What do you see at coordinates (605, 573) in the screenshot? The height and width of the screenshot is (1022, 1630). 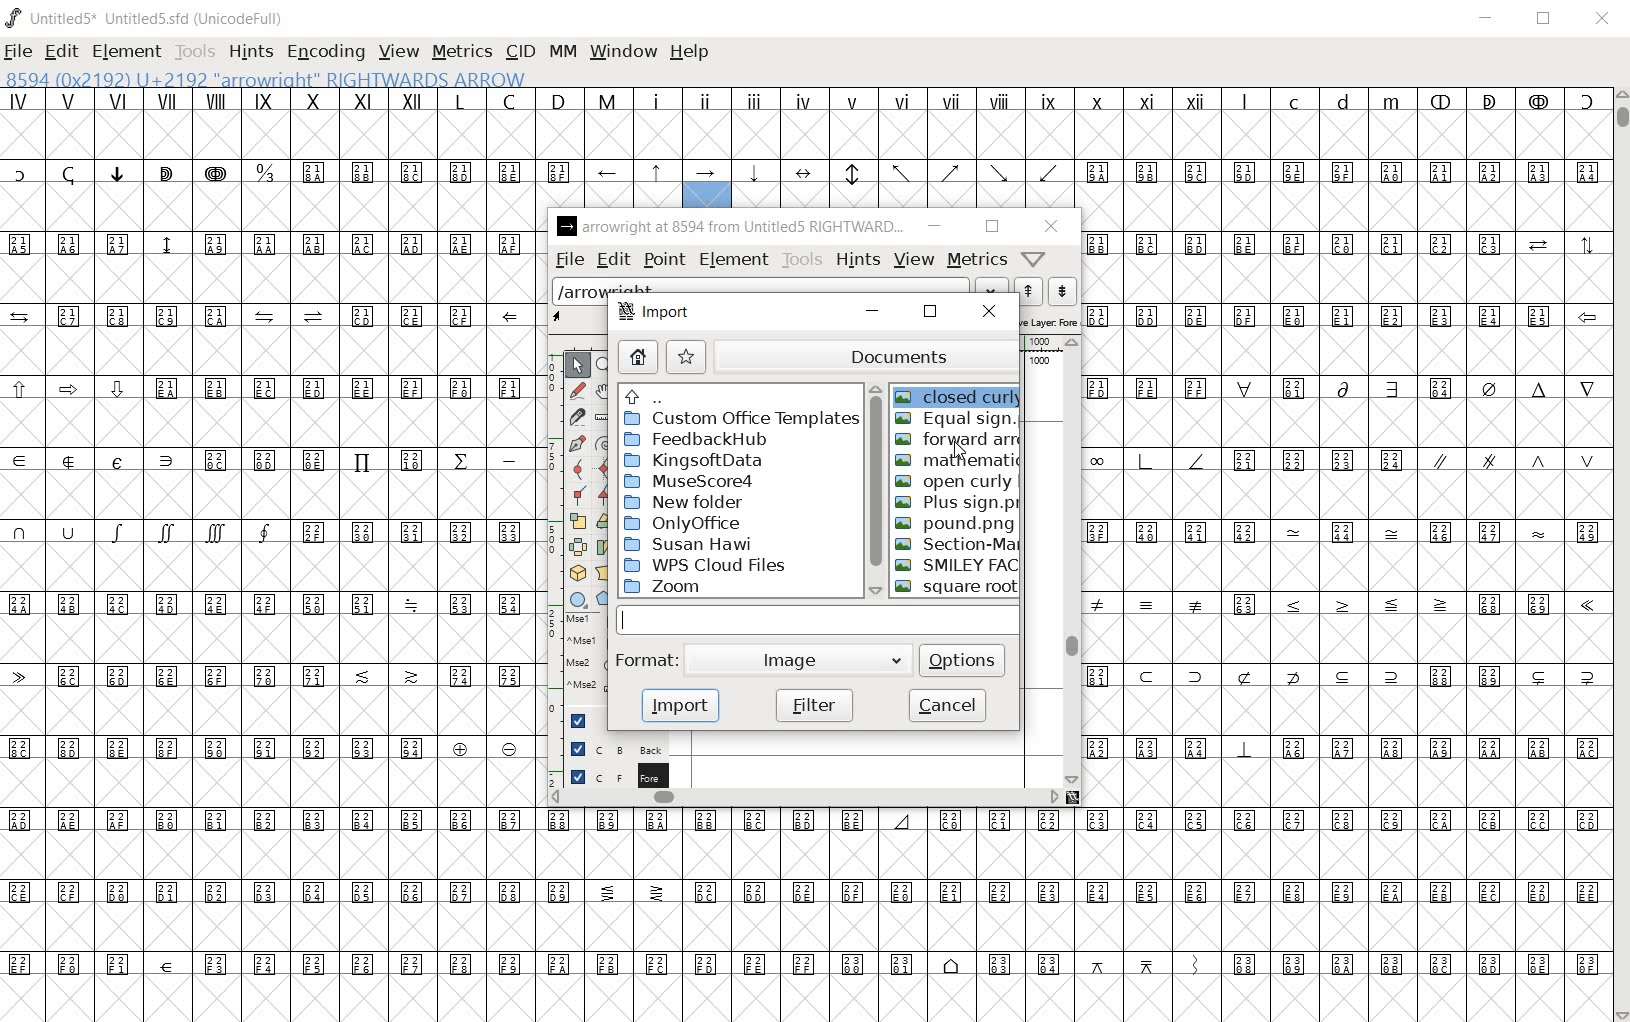 I see `perform a perspective transformation on the selection` at bounding box center [605, 573].